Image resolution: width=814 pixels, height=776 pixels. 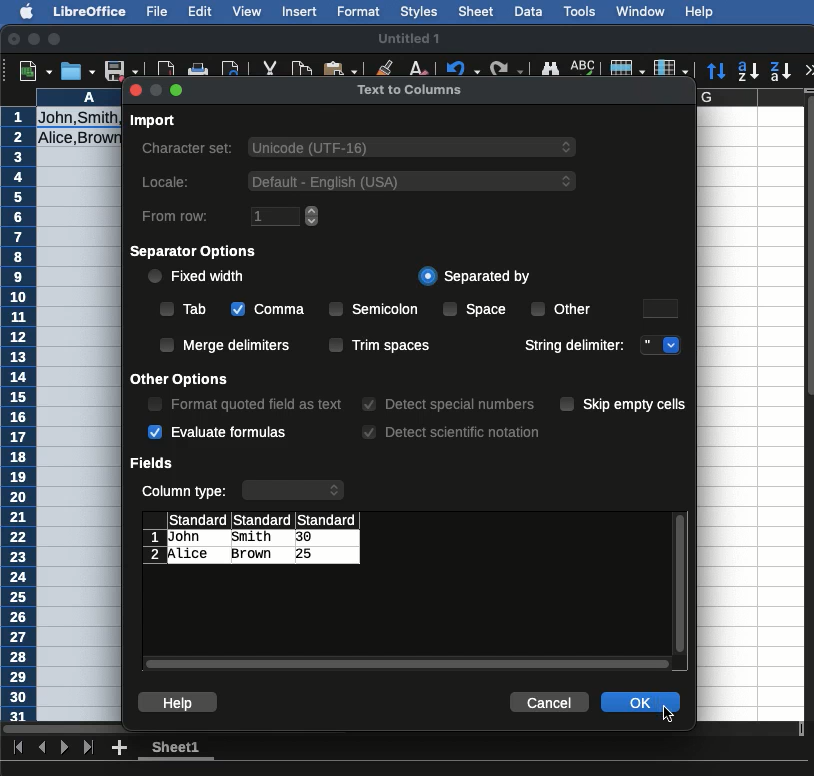 What do you see at coordinates (671, 69) in the screenshot?
I see `Columns` at bounding box center [671, 69].